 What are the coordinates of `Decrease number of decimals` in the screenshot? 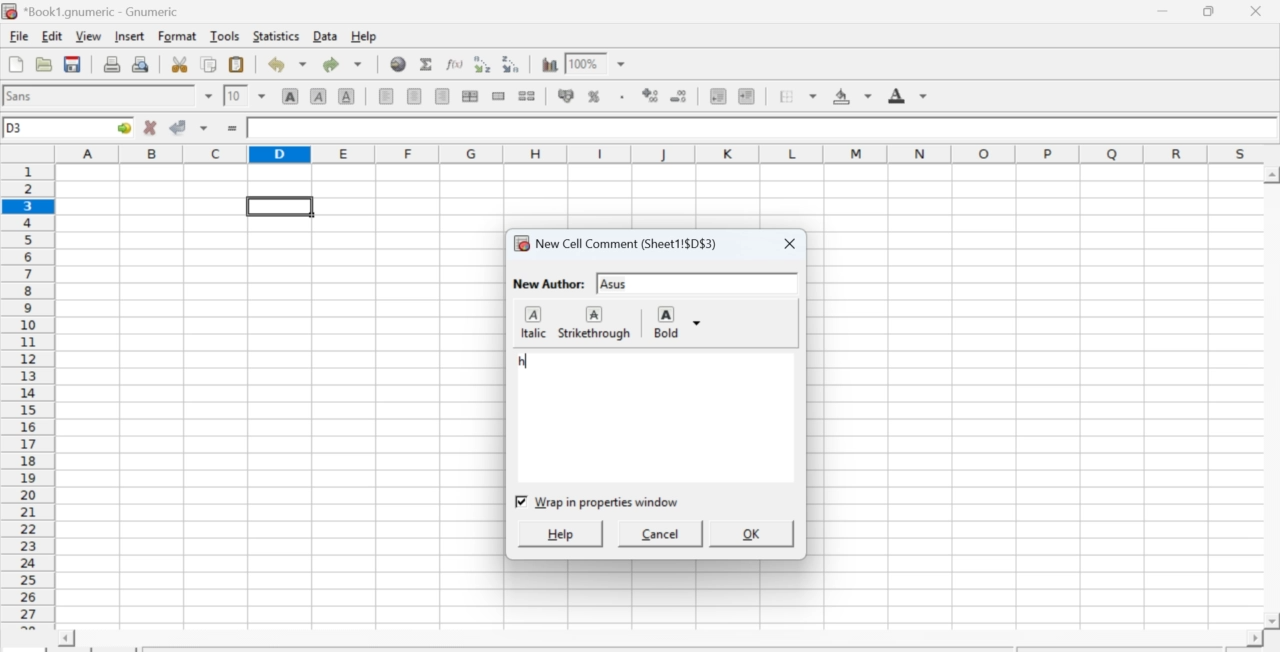 It's located at (678, 96).